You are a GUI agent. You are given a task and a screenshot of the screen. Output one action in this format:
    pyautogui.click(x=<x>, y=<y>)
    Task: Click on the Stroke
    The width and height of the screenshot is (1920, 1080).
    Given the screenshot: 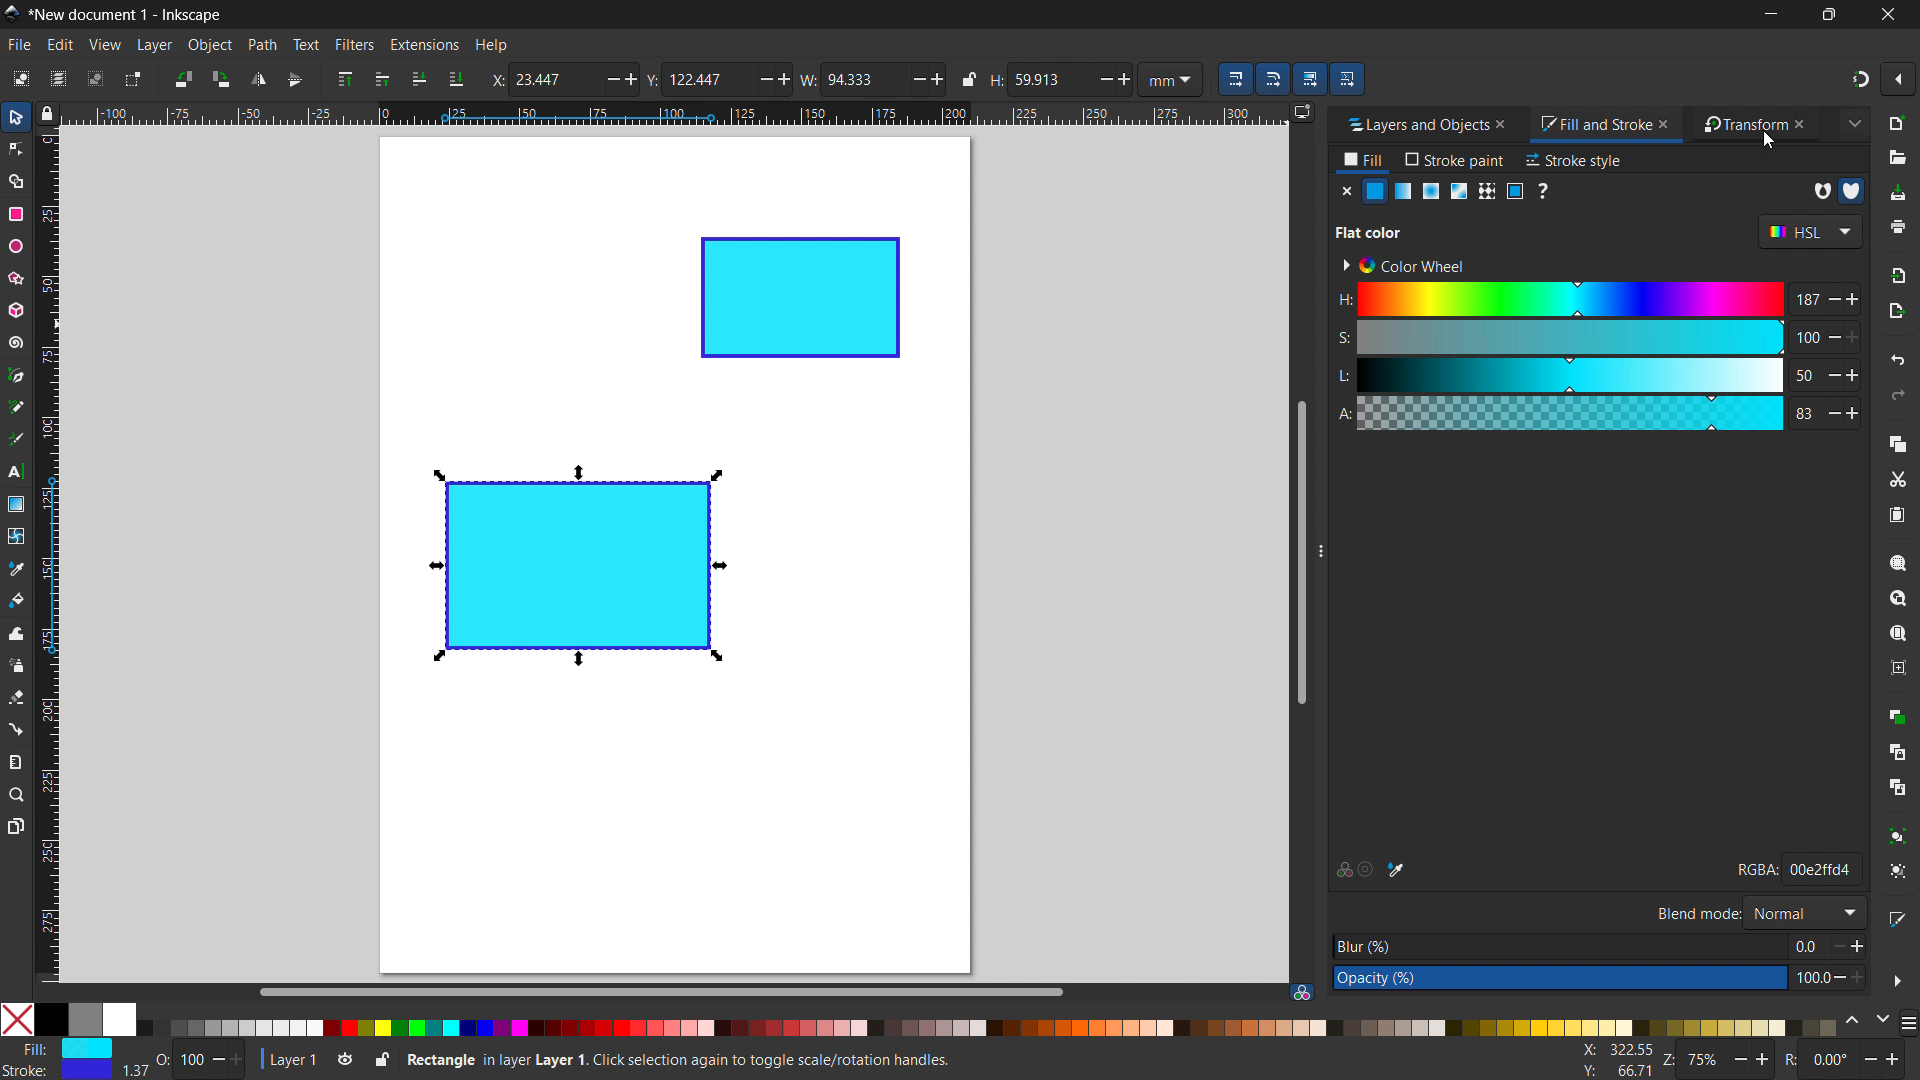 What is the action you would take?
    pyautogui.click(x=58, y=1071)
    